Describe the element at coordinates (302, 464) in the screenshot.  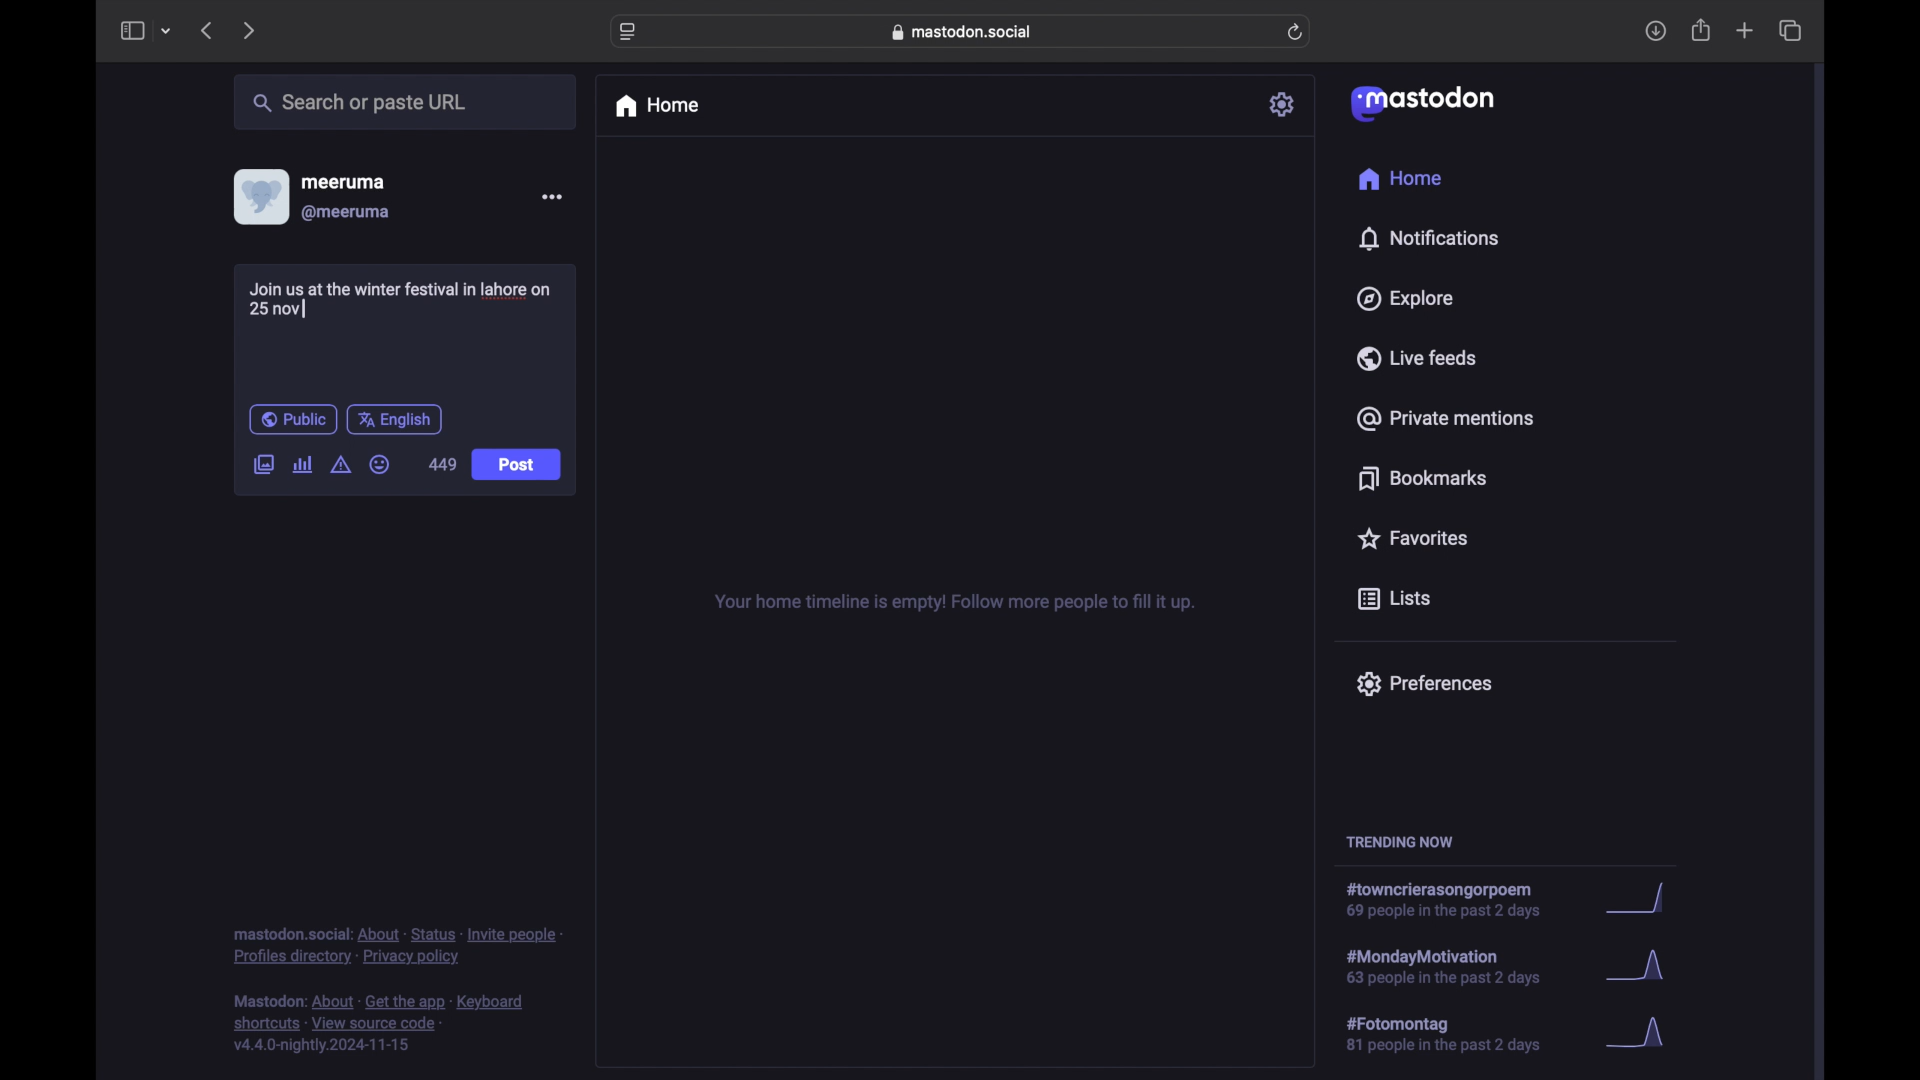
I see `add  poll` at that location.